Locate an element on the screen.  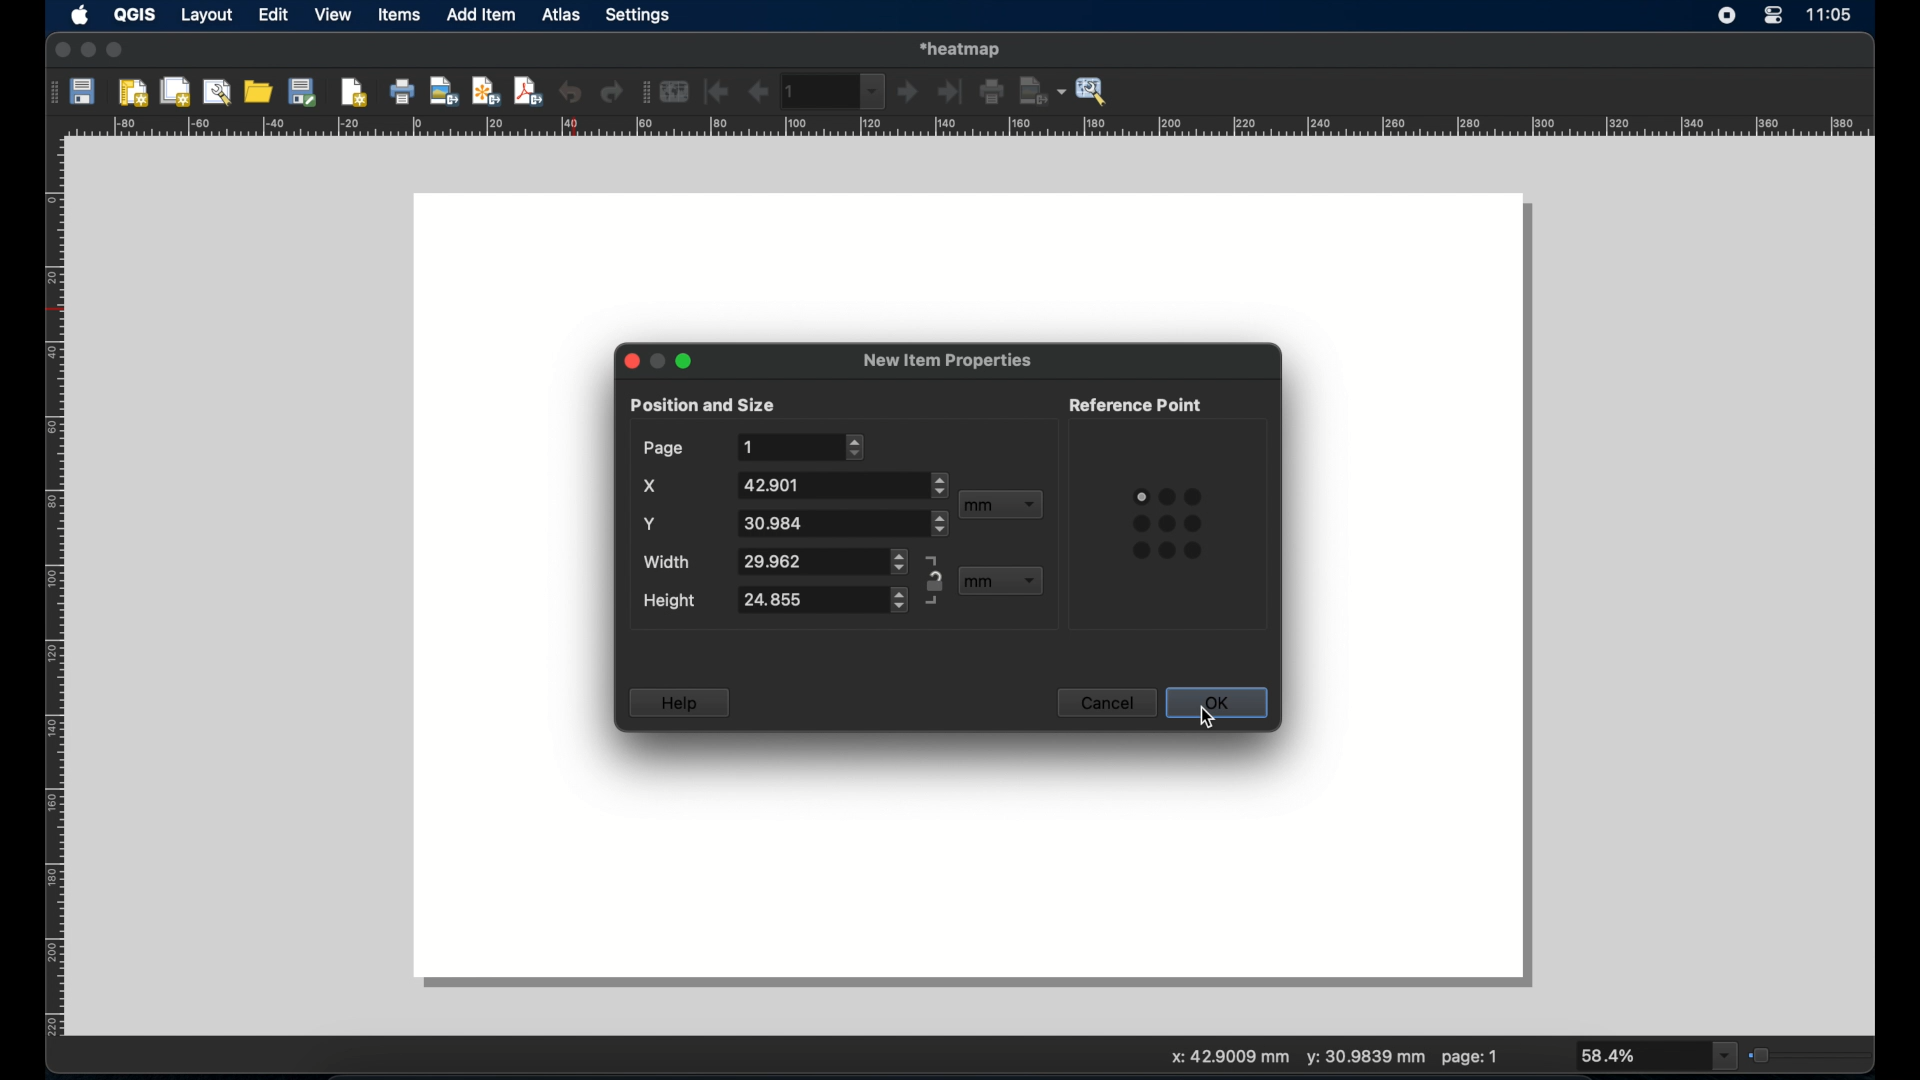
redo  is located at coordinates (612, 94).